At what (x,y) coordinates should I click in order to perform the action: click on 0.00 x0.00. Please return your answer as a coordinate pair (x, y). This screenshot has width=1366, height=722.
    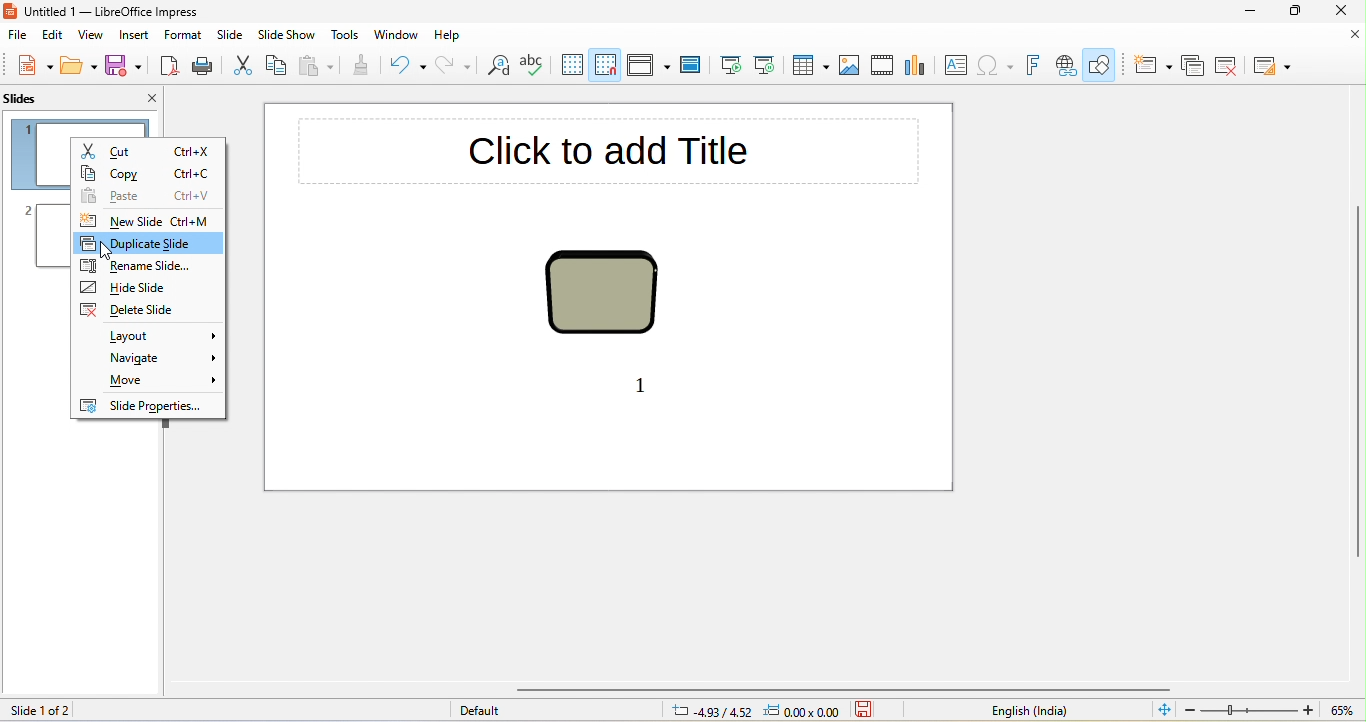
    Looking at the image, I should click on (805, 711).